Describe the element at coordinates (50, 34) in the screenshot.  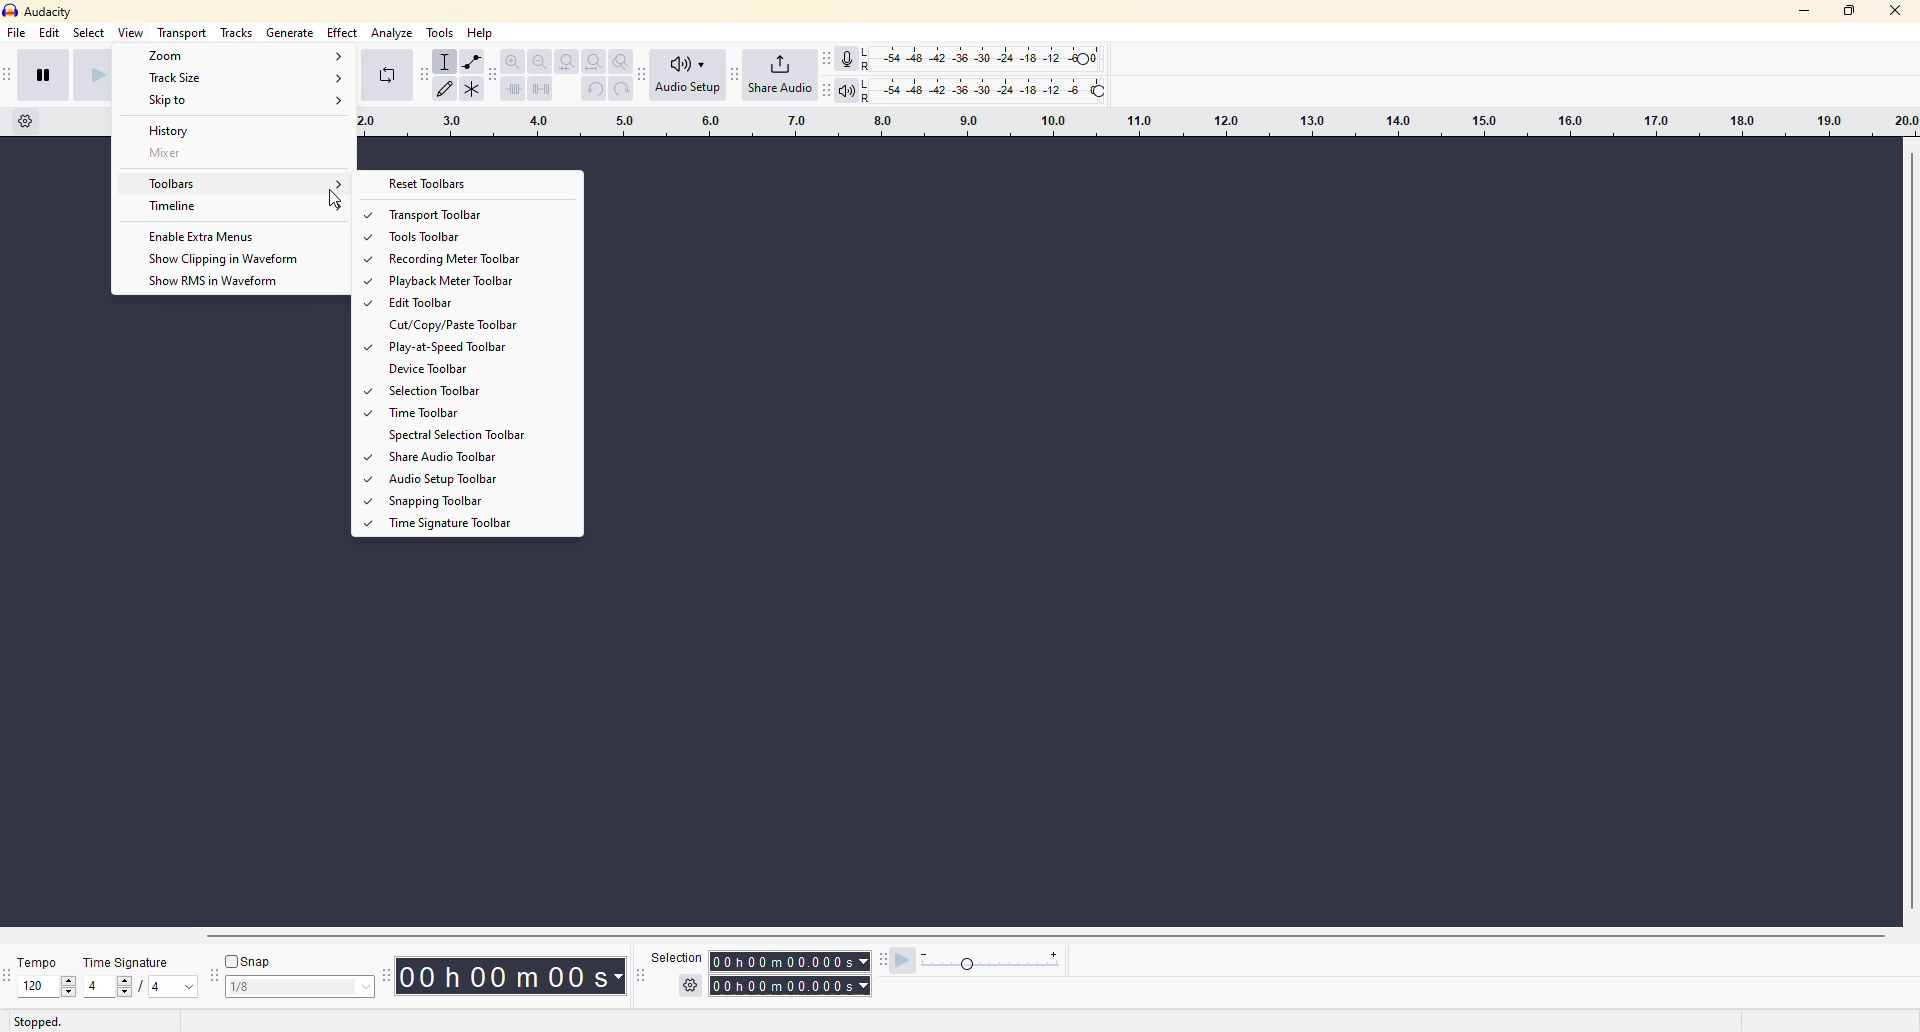
I see `edit` at that location.